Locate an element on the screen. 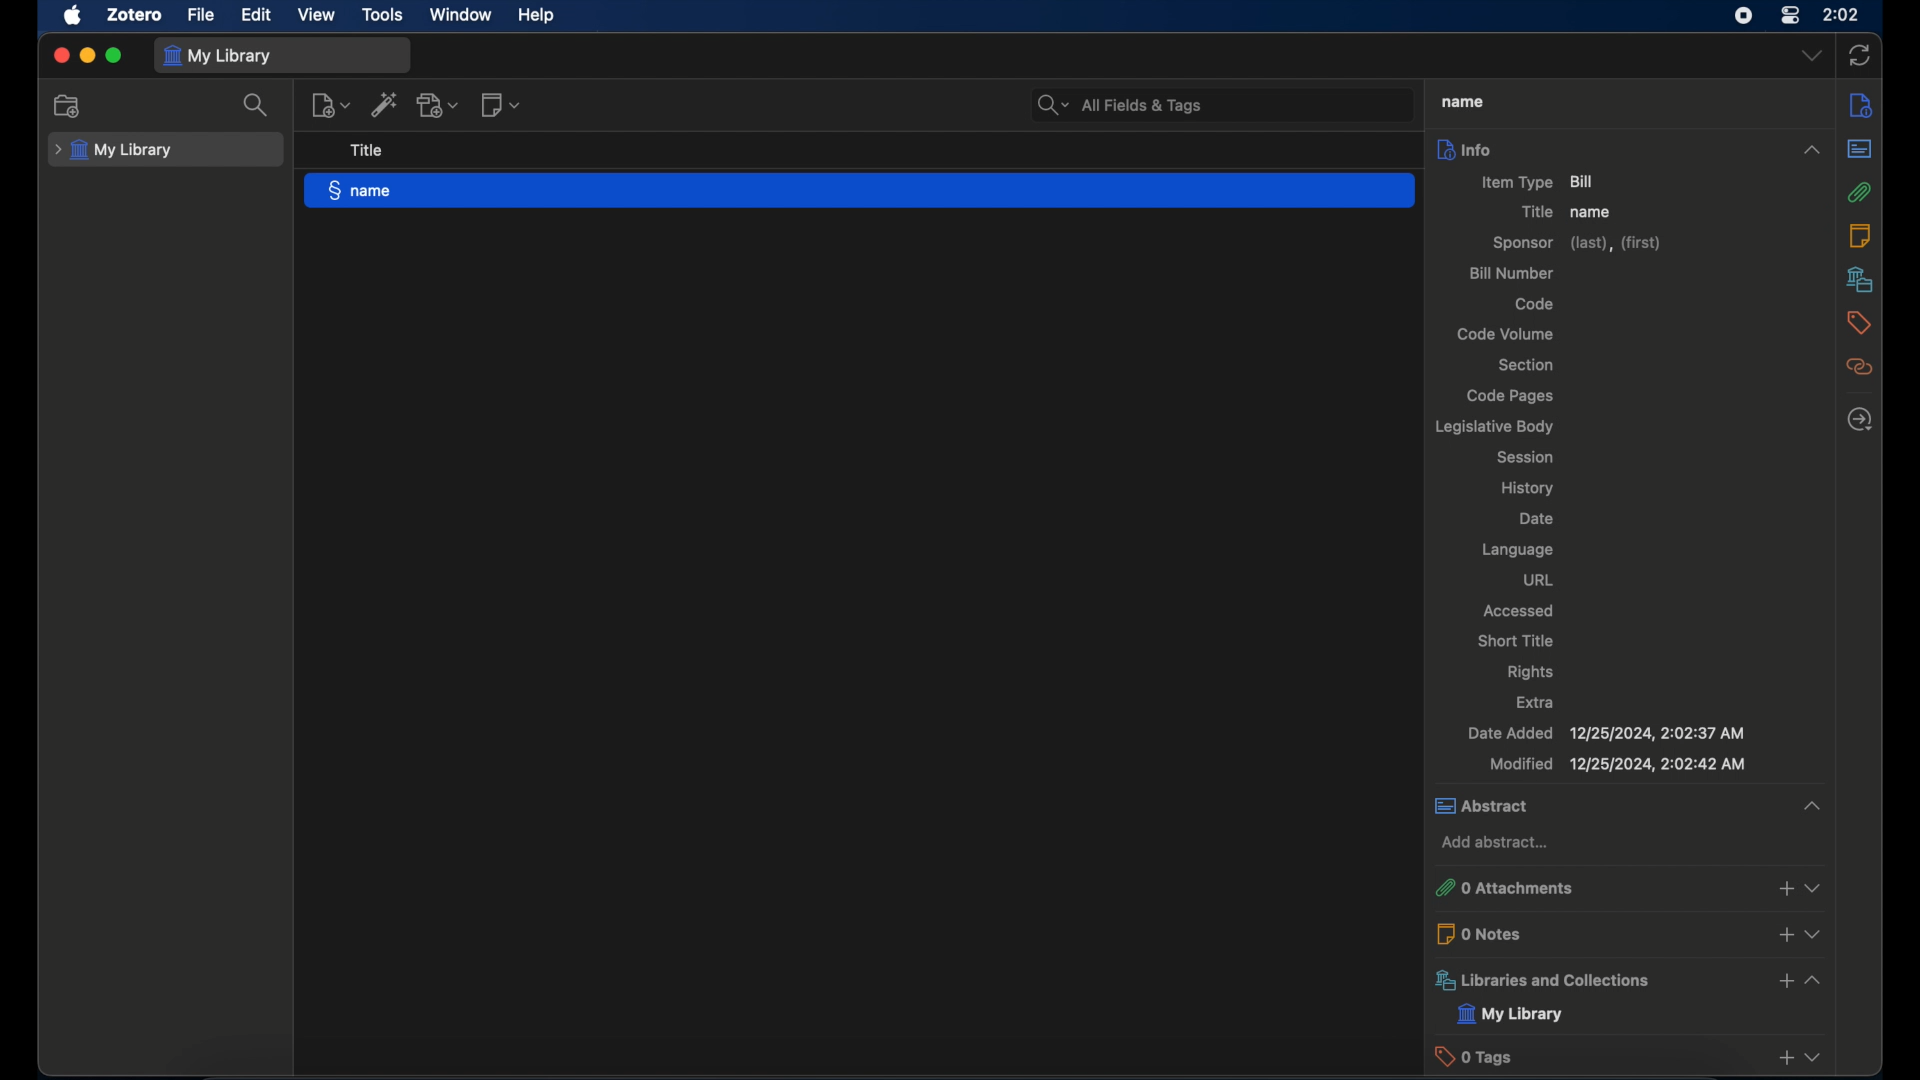 Image resolution: width=1920 pixels, height=1080 pixels. search is located at coordinates (1120, 105).